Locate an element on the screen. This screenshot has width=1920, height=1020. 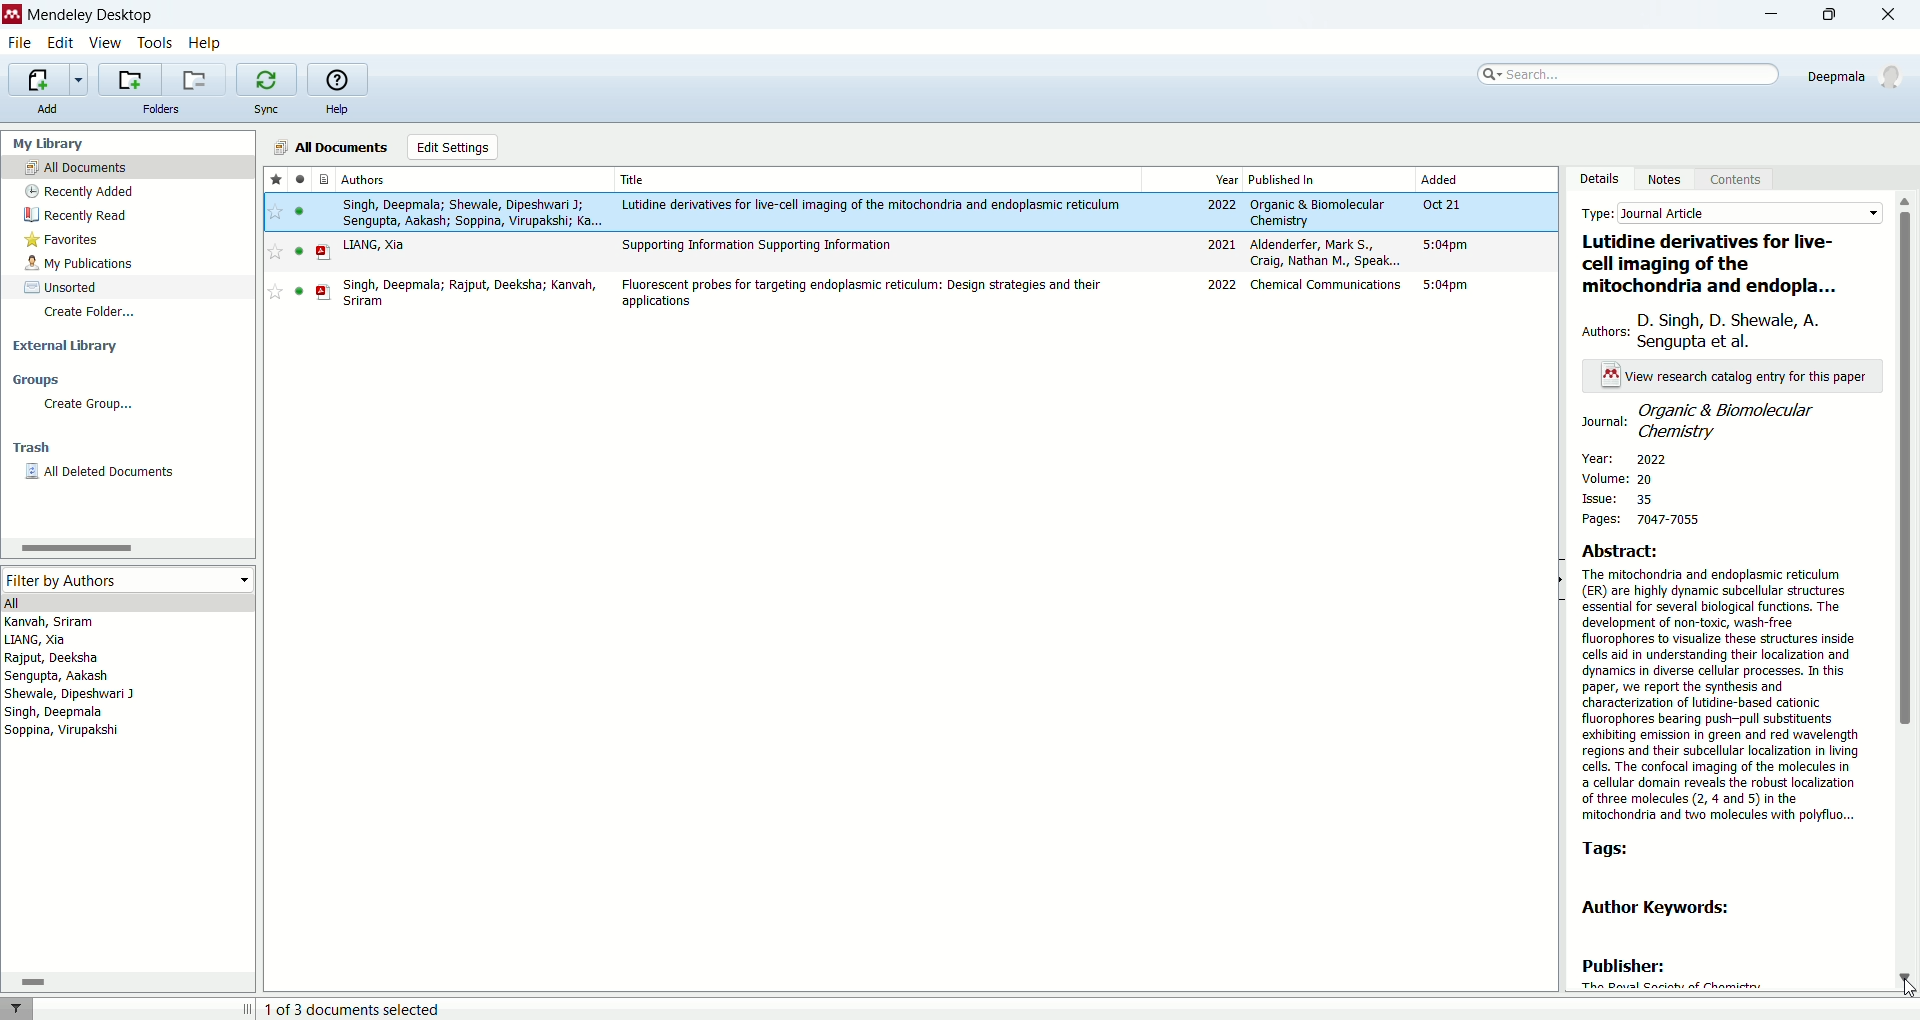
toggle expand/contract is located at coordinates (248, 1008).